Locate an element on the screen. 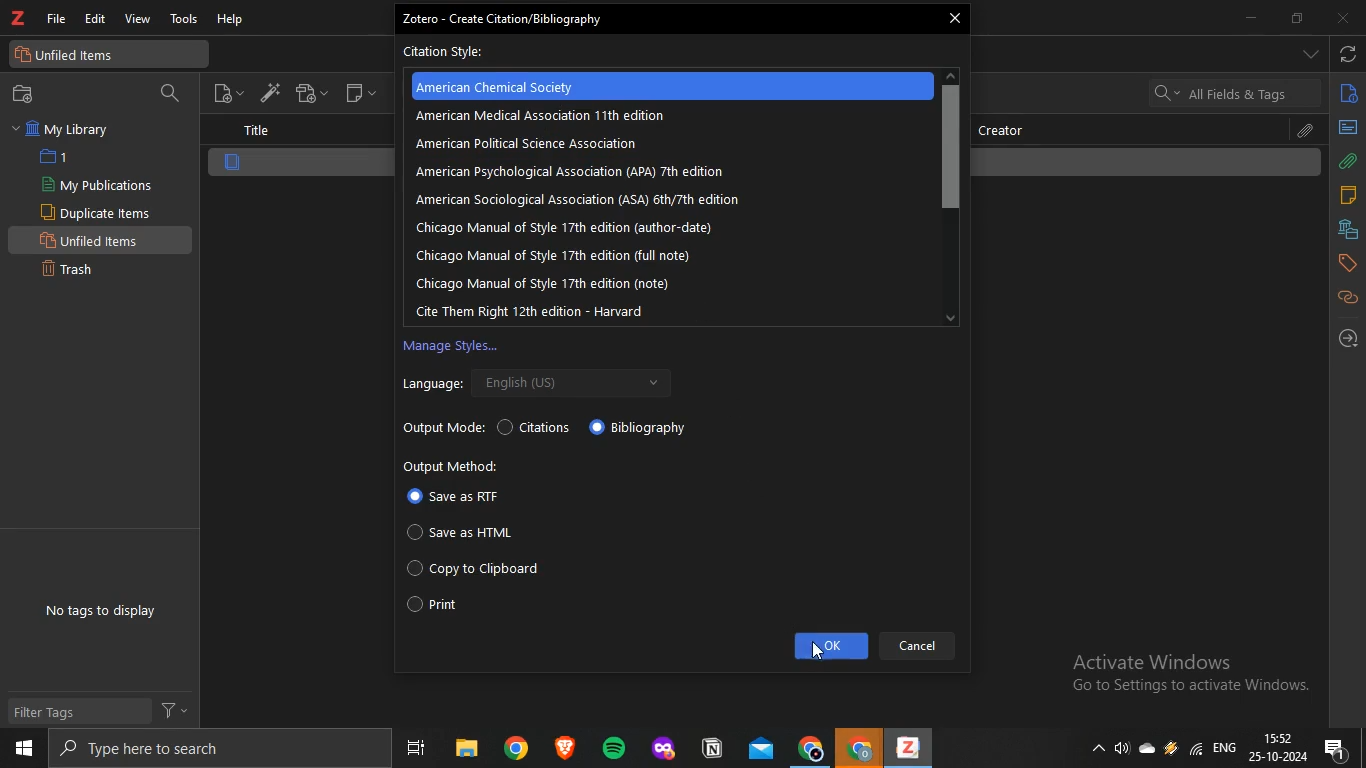 The height and width of the screenshot is (768, 1366). No tags to display is located at coordinates (102, 612).